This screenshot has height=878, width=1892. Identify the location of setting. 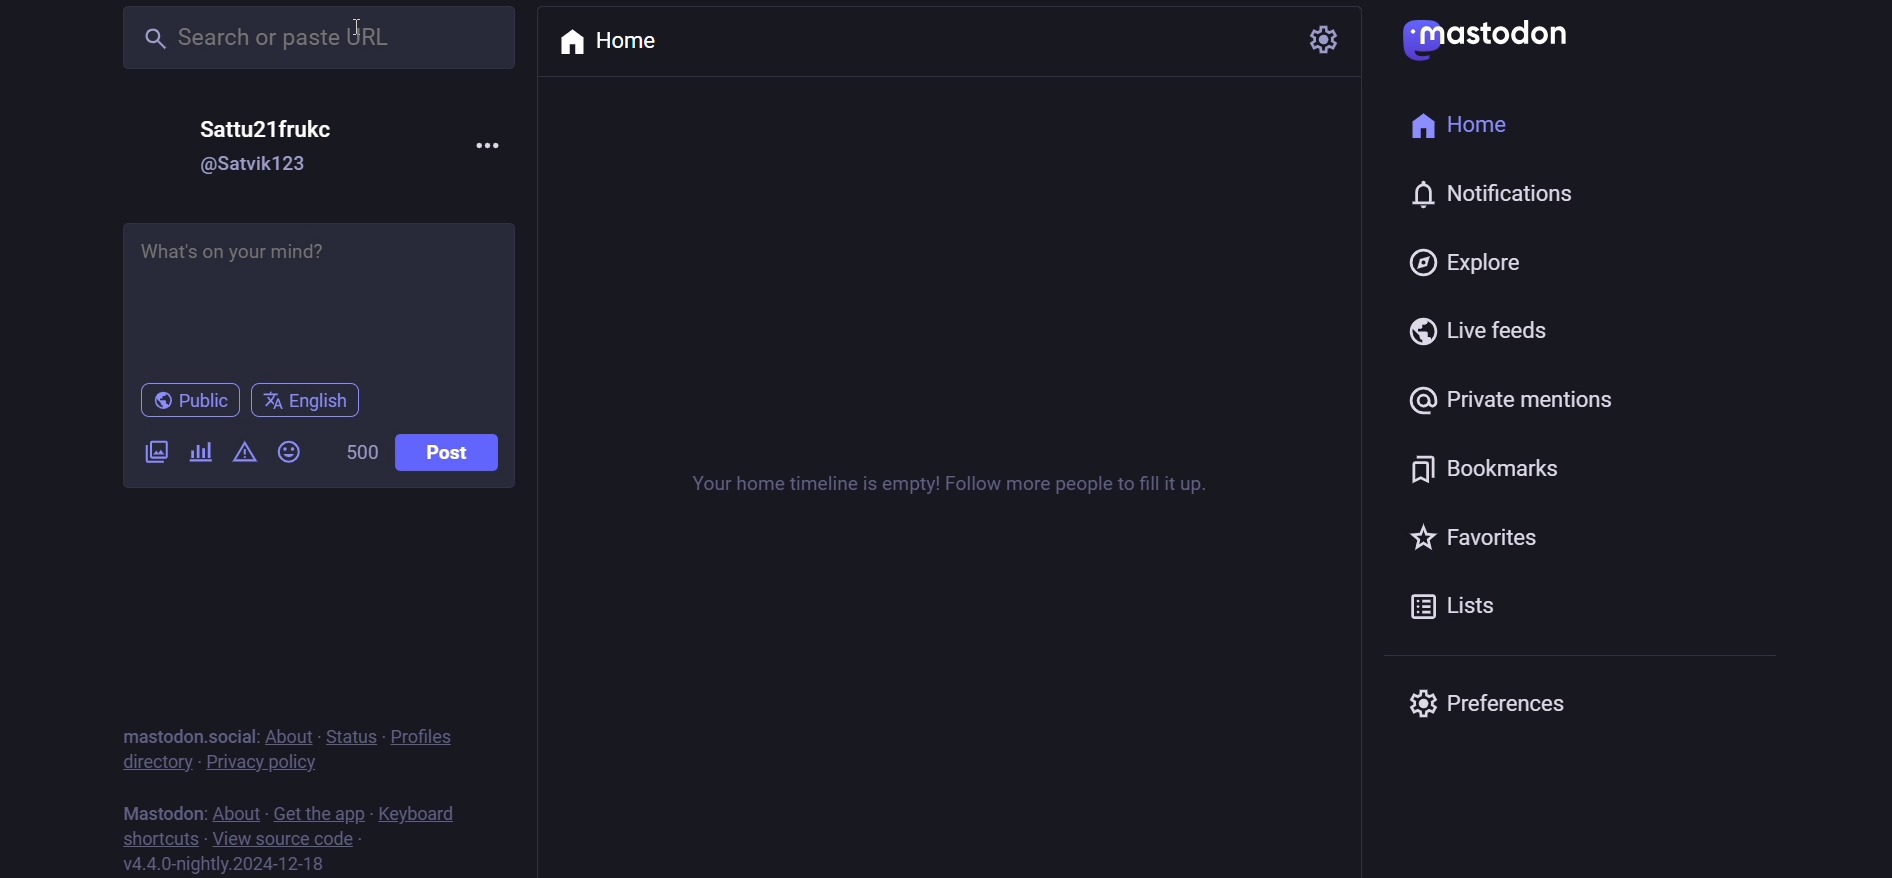
(1327, 36).